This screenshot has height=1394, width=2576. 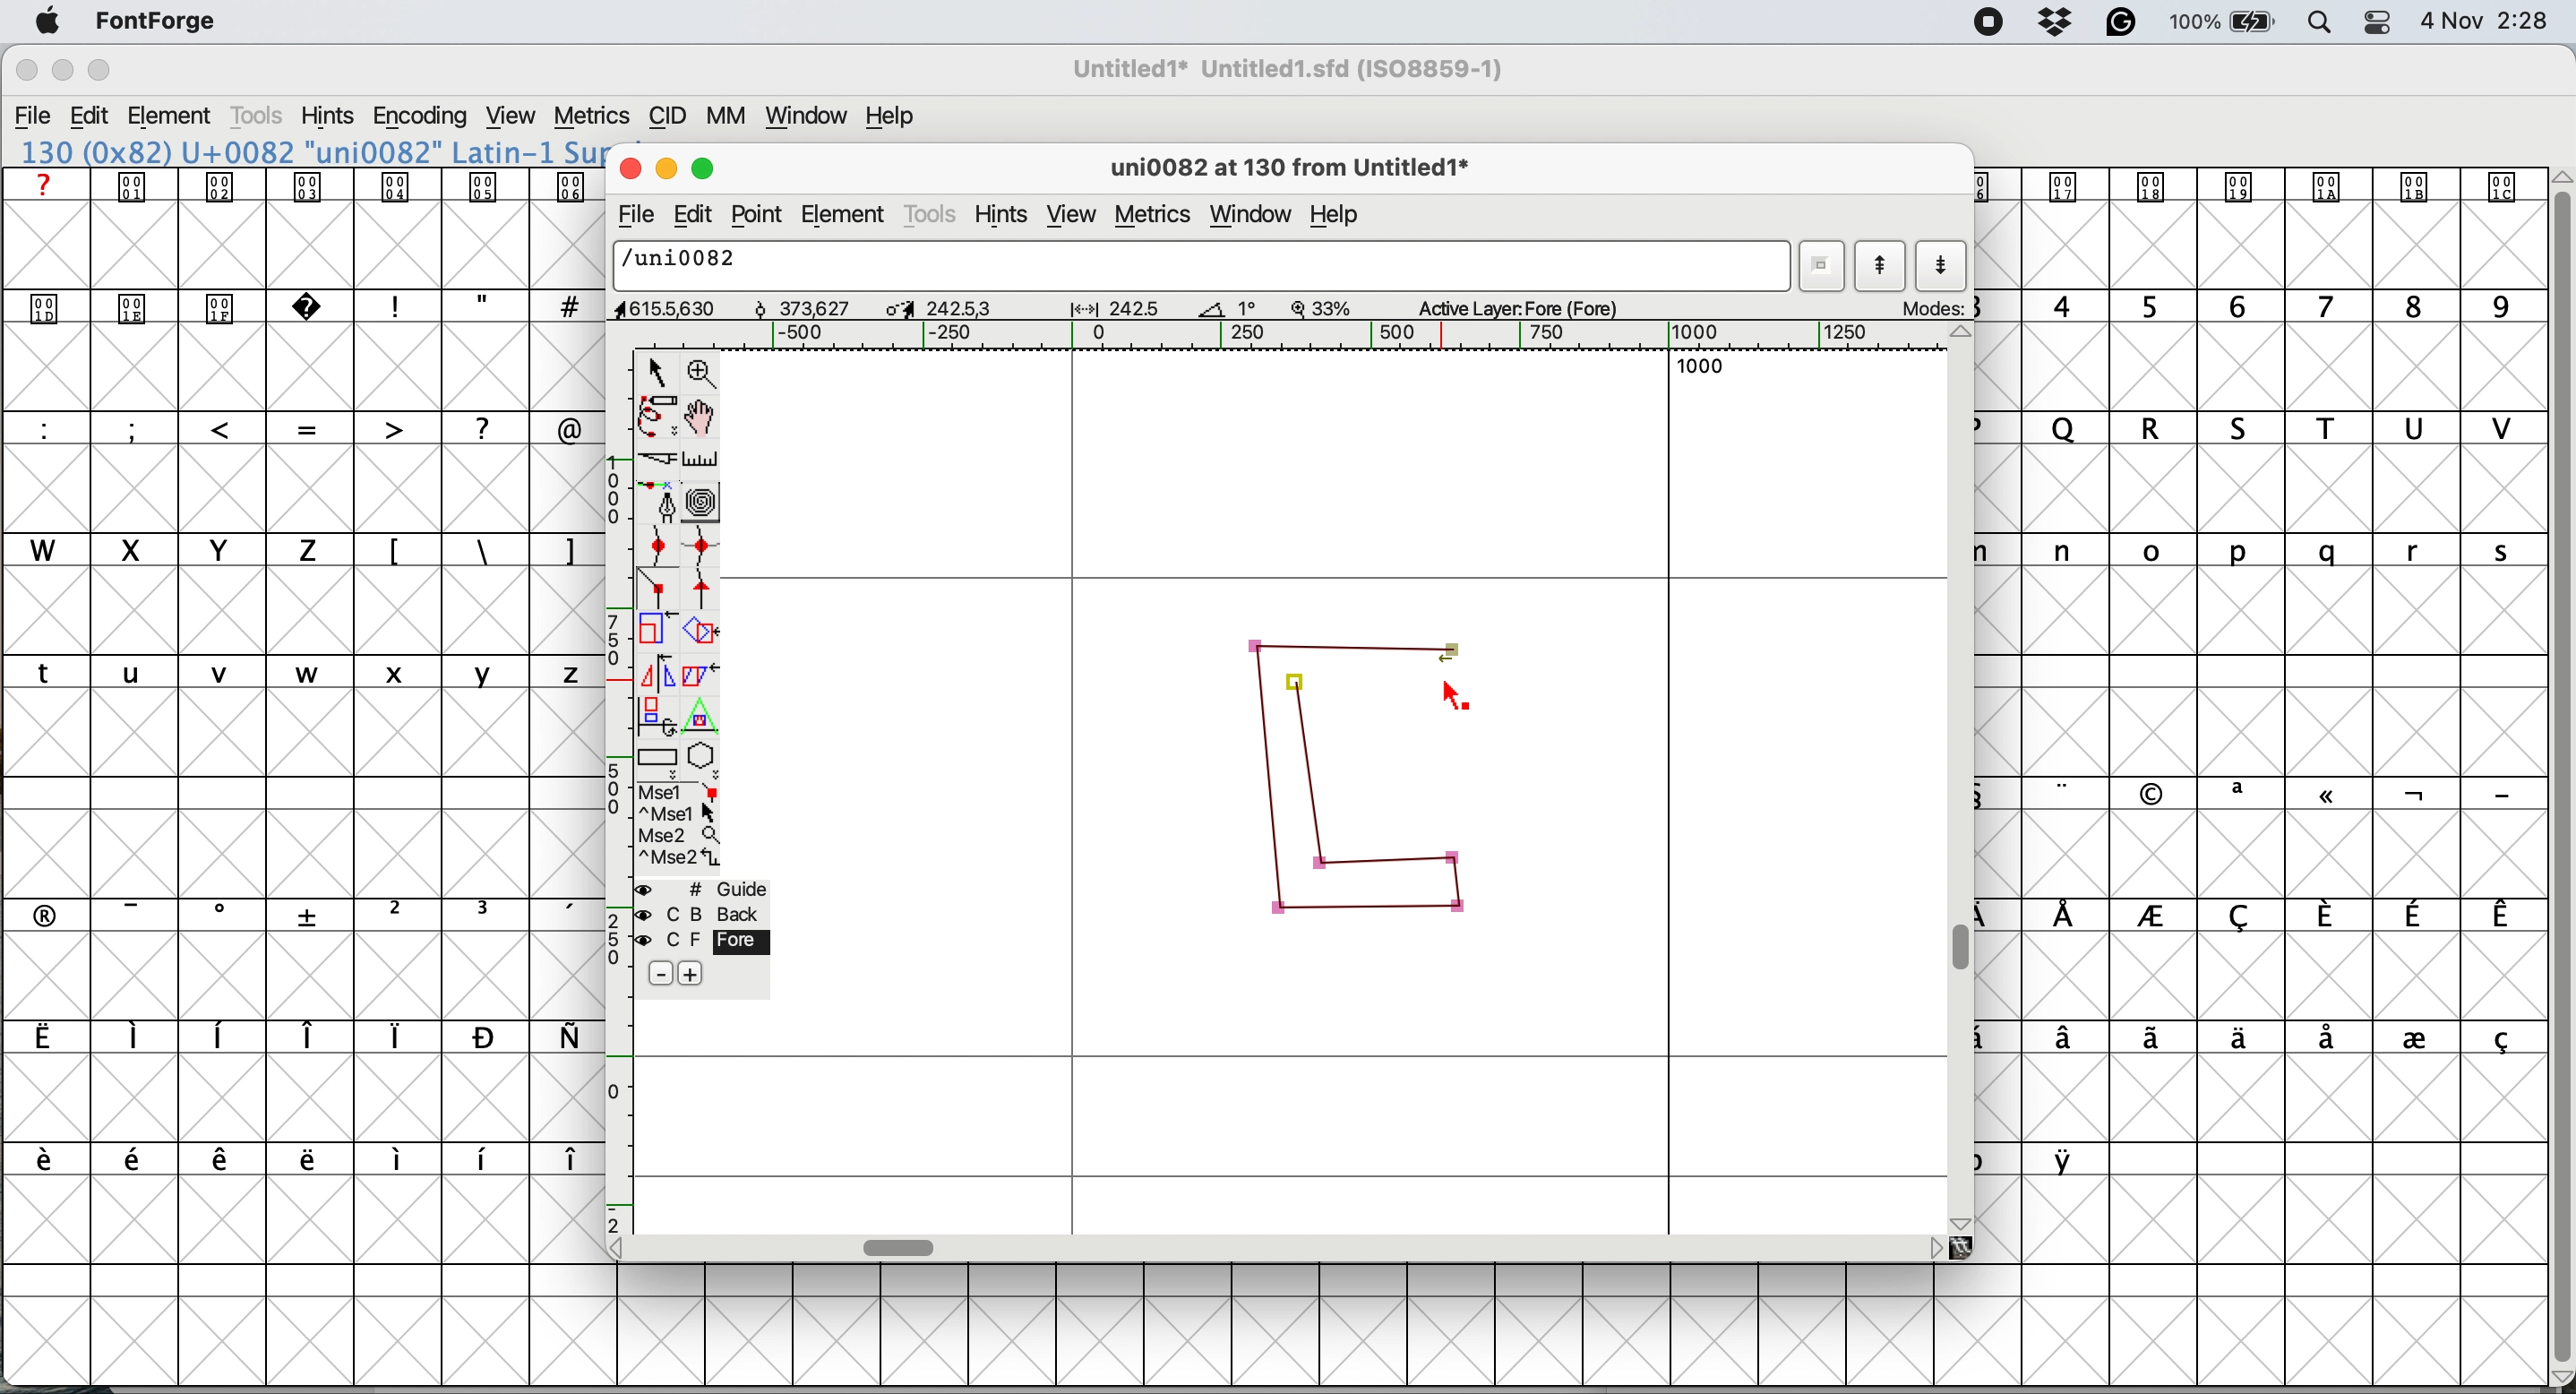 What do you see at coordinates (696, 672) in the screenshot?
I see `skew the selection` at bounding box center [696, 672].